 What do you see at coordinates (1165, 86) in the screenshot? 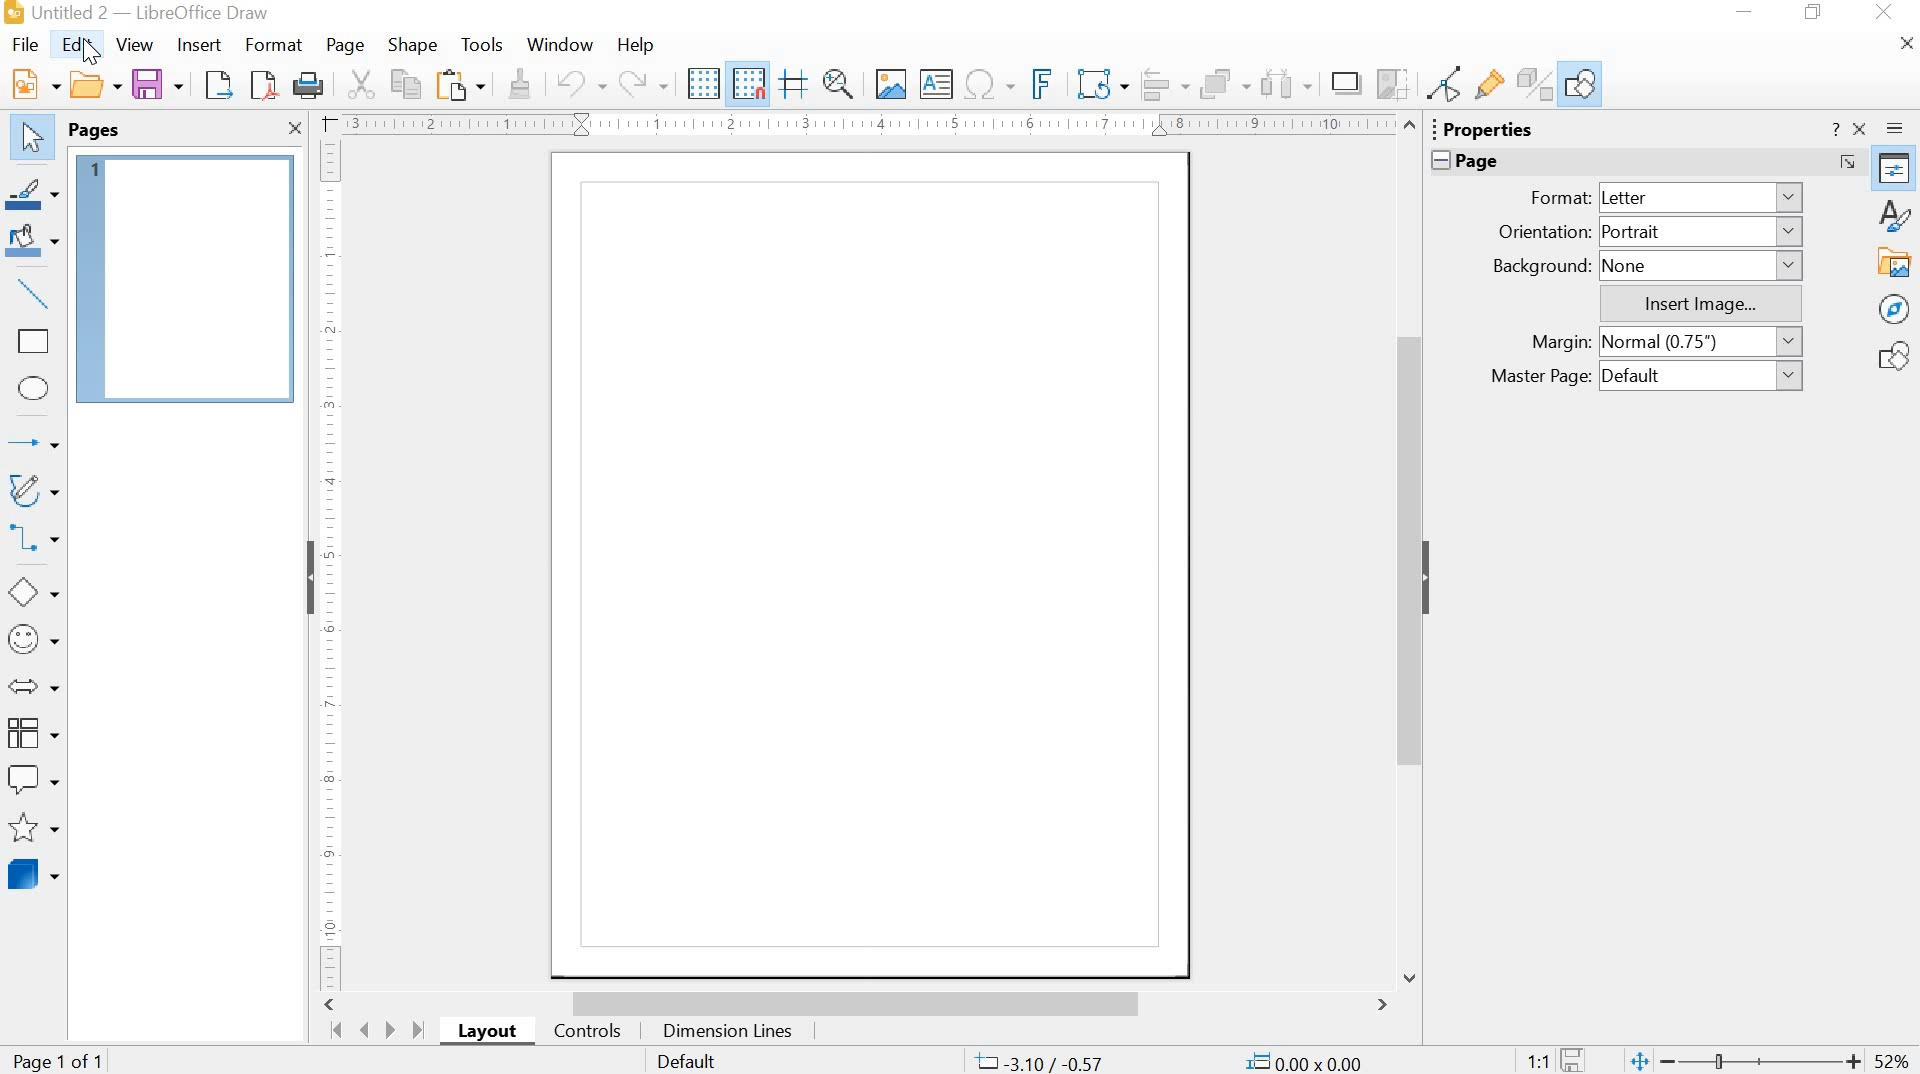
I see `Align Objects` at bounding box center [1165, 86].